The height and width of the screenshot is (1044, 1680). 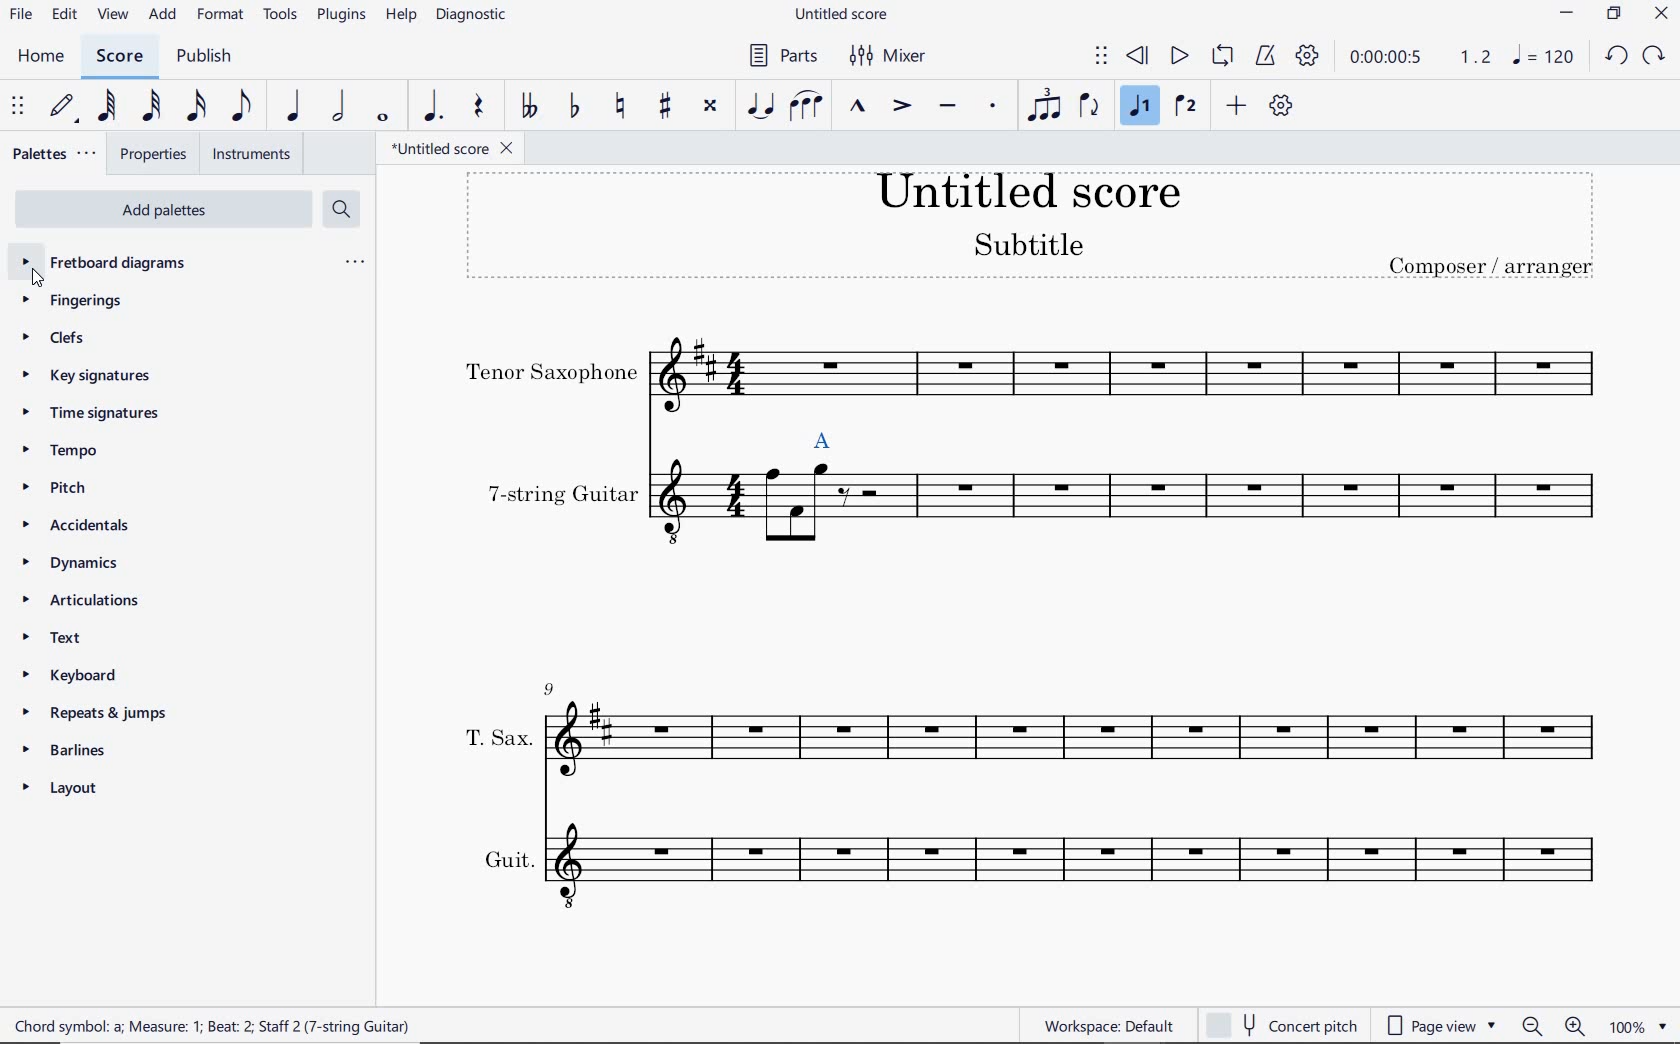 I want to click on KEY SIGNATURES, so click(x=98, y=376).